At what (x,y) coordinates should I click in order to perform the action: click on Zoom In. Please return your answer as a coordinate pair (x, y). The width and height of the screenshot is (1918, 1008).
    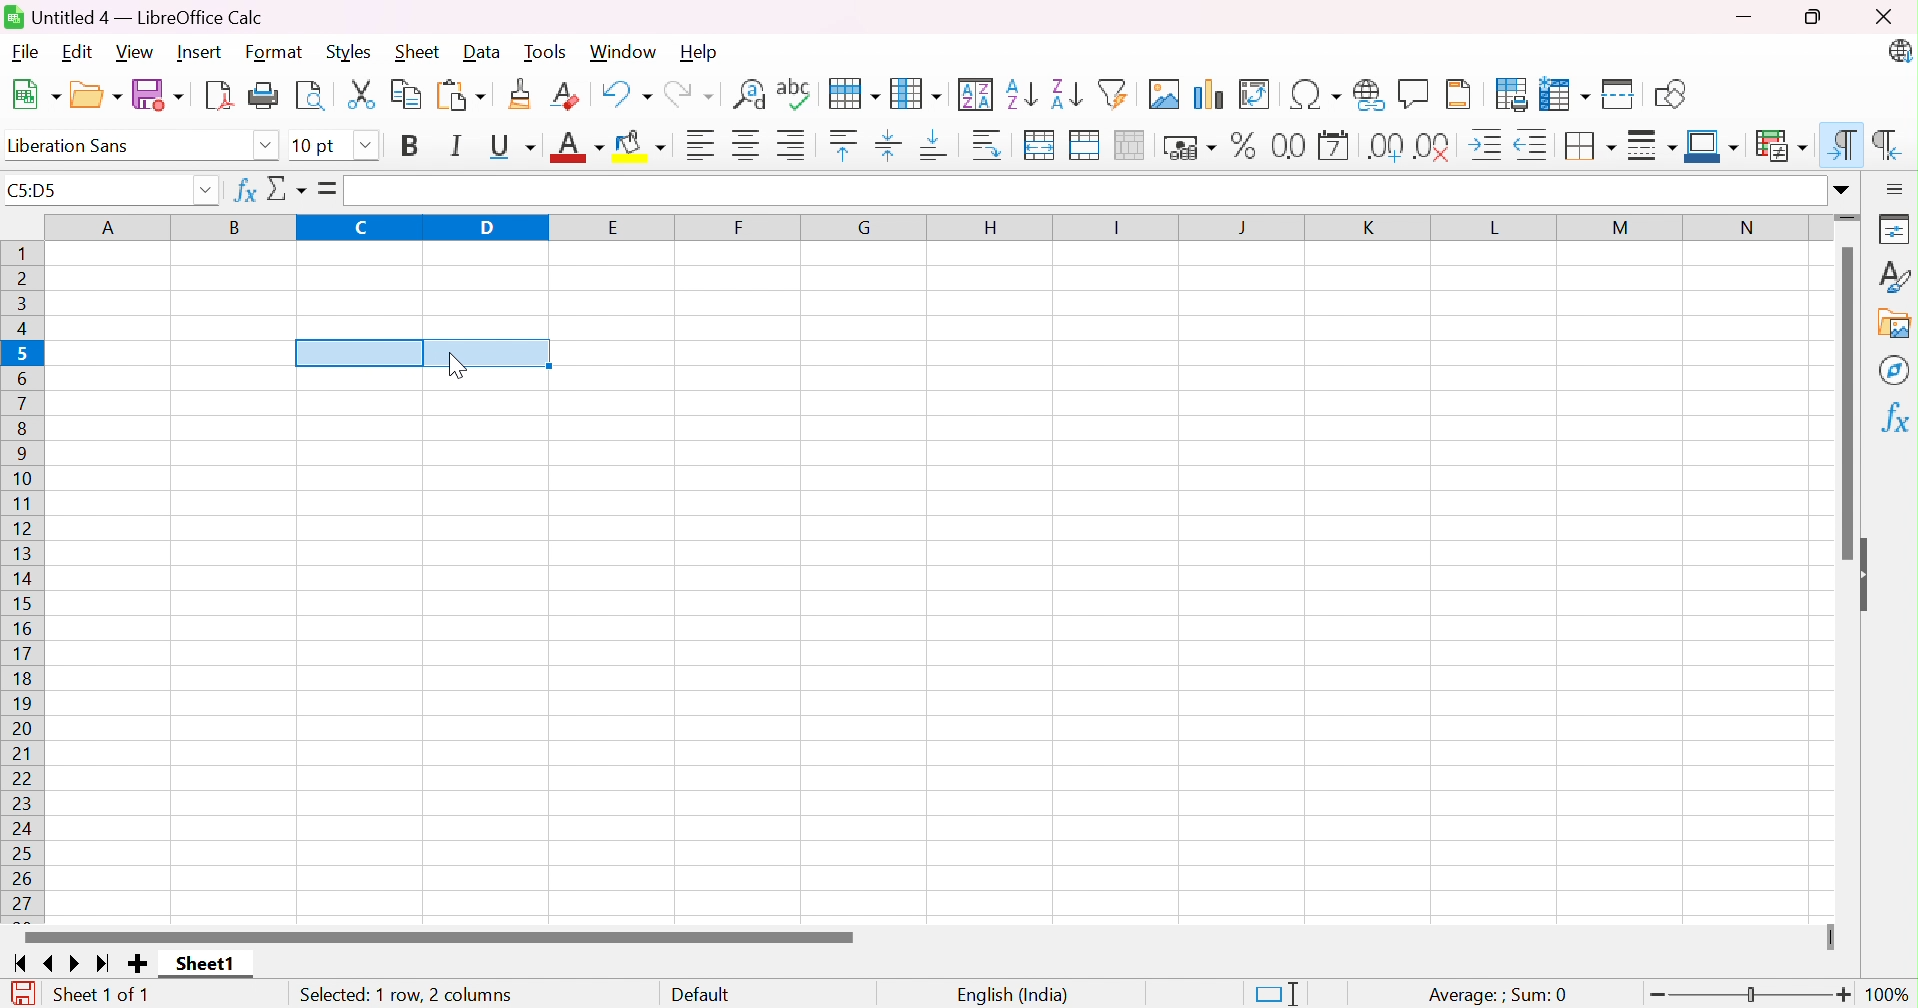
    Looking at the image, I should click on (1844, 995).